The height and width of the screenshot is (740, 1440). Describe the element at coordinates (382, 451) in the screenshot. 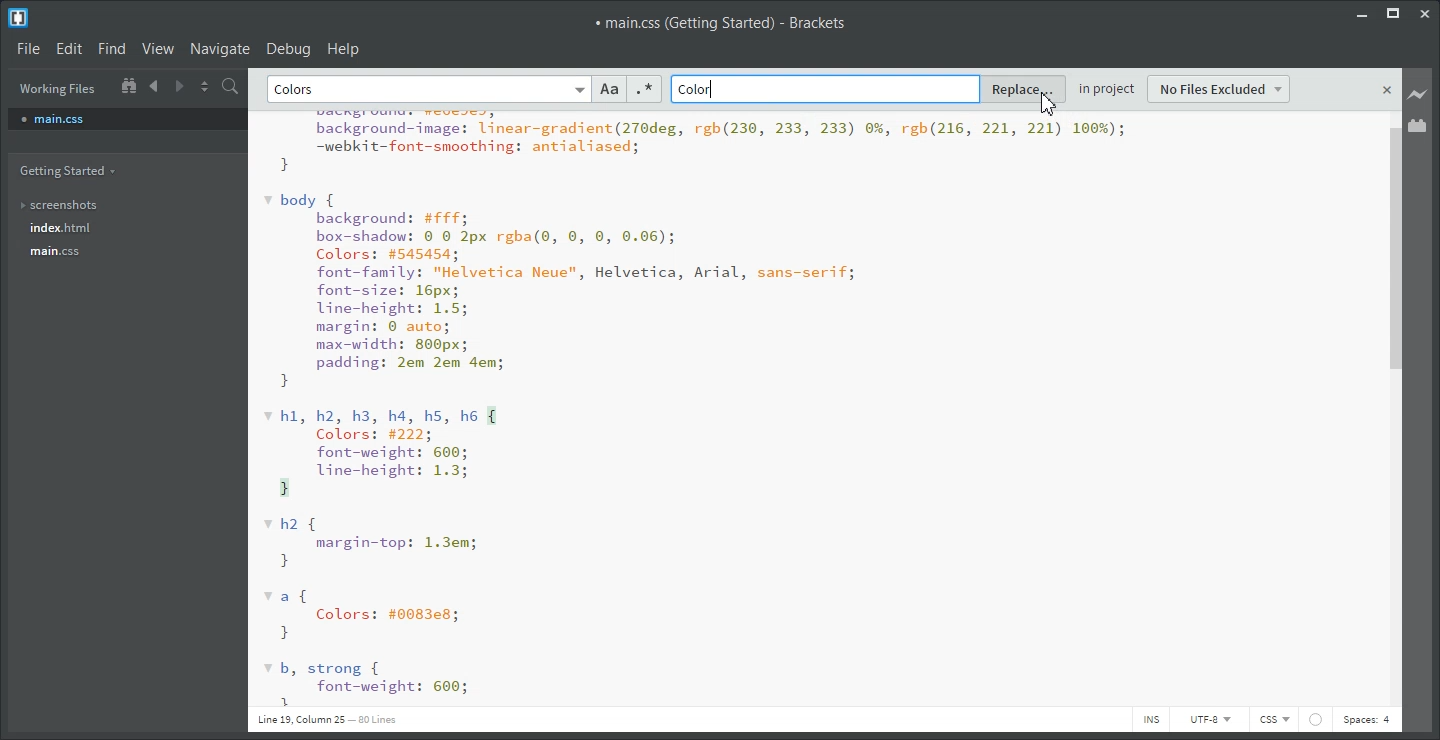

I see `hl, h2, h3, h4, hs, he {
Colors: #222;
font-weight: 600;
Uine-height: 1.3;

3}` at that location.